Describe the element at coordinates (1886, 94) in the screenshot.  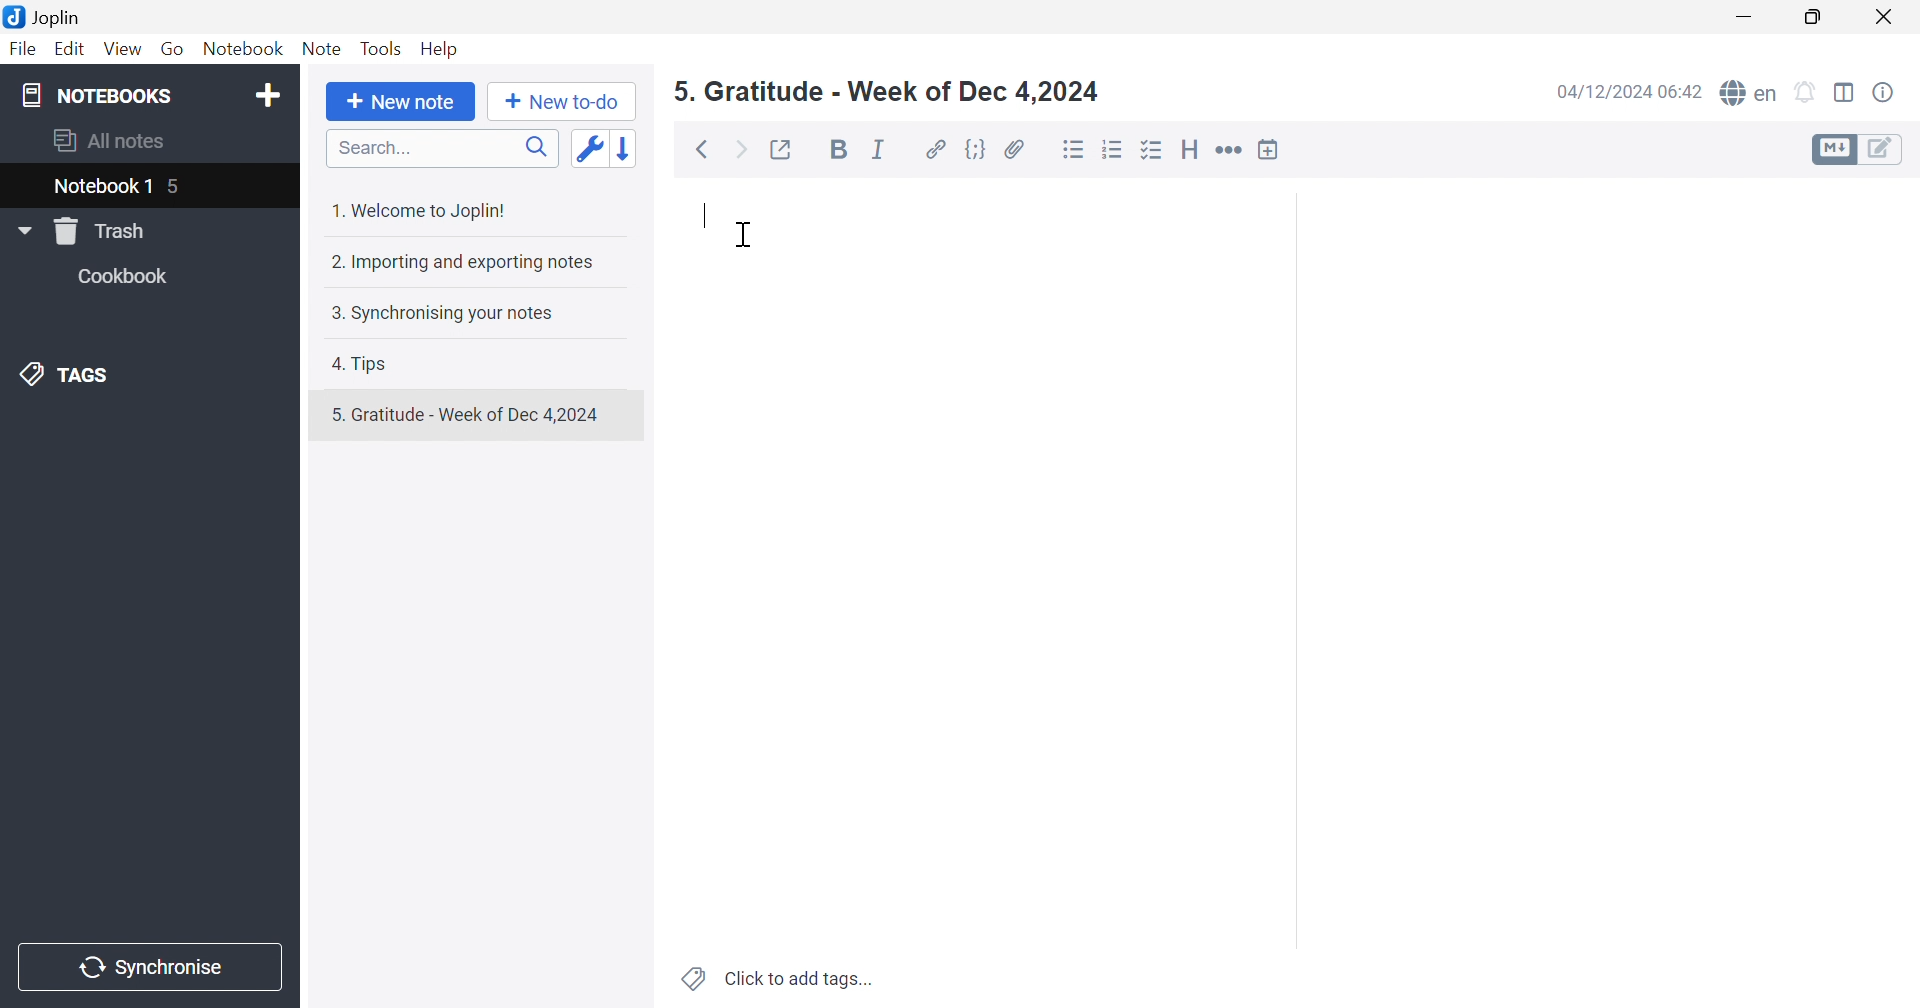
I see `Note properties` at that location.